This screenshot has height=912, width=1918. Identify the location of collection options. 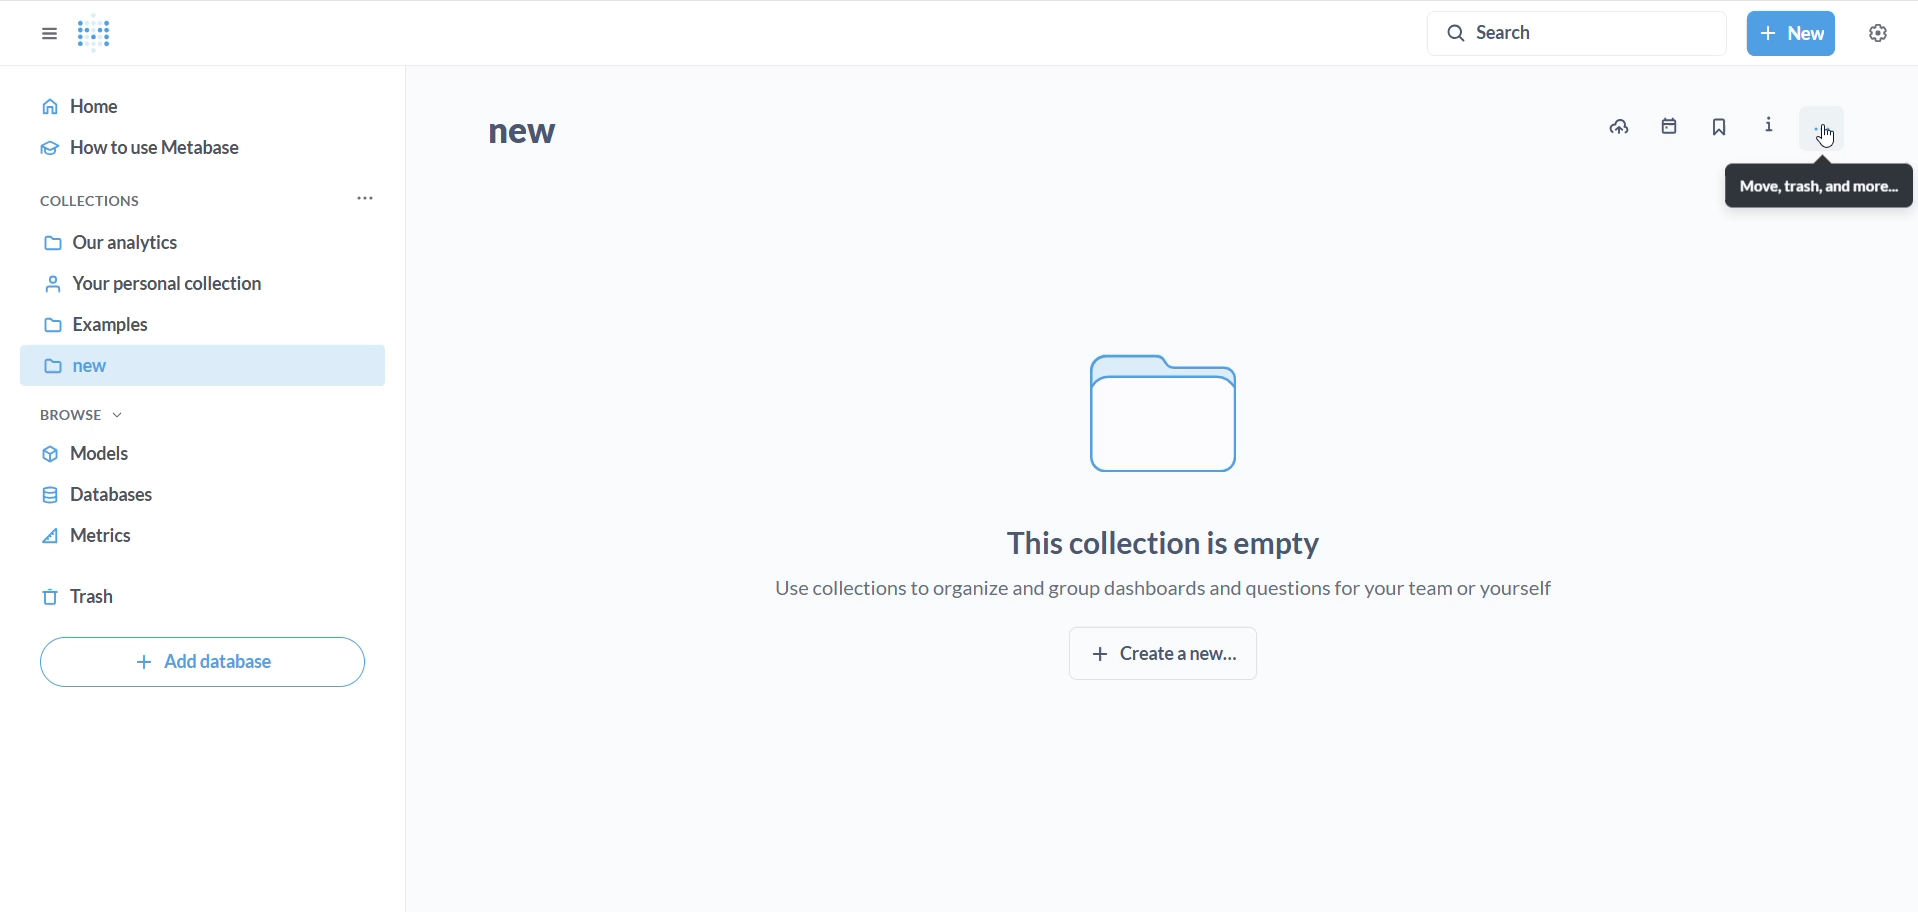
(365, 201).